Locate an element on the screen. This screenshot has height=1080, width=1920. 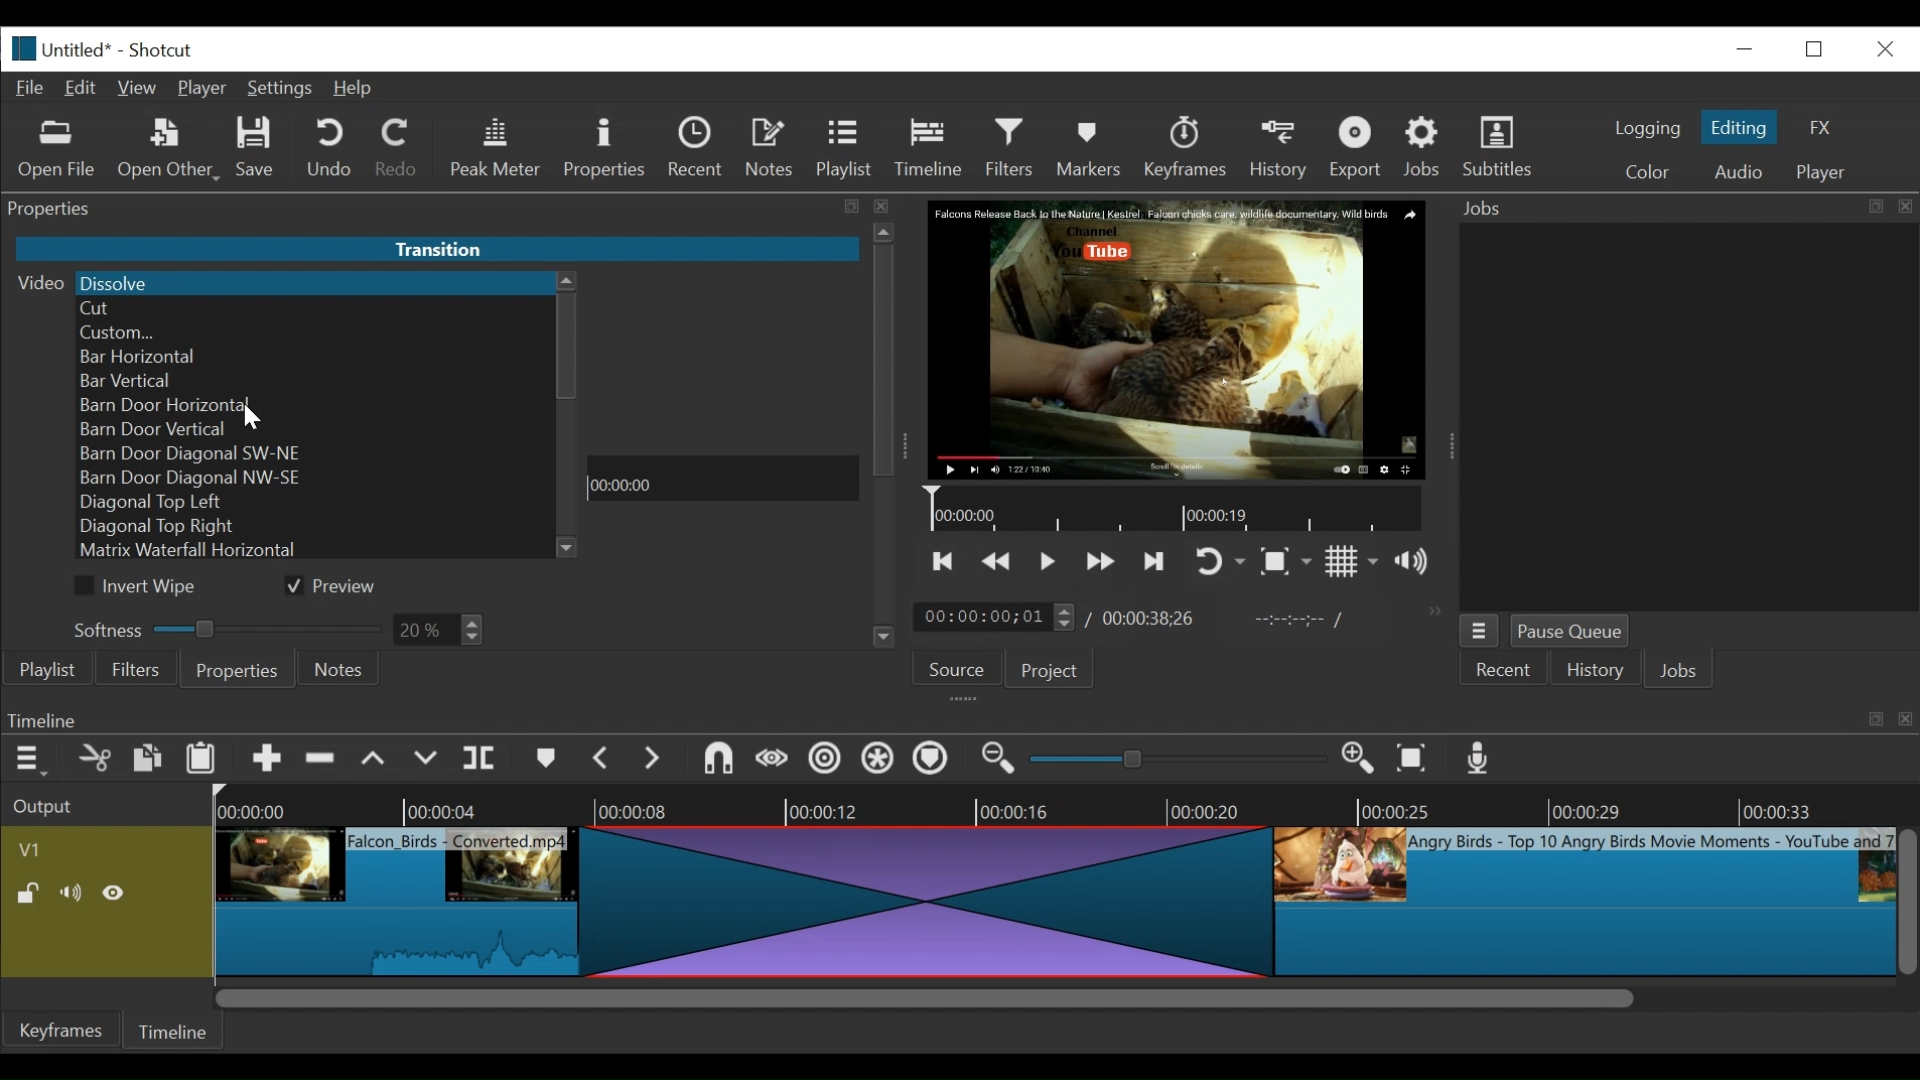
Jobs is located at coordinates (1426, 146).